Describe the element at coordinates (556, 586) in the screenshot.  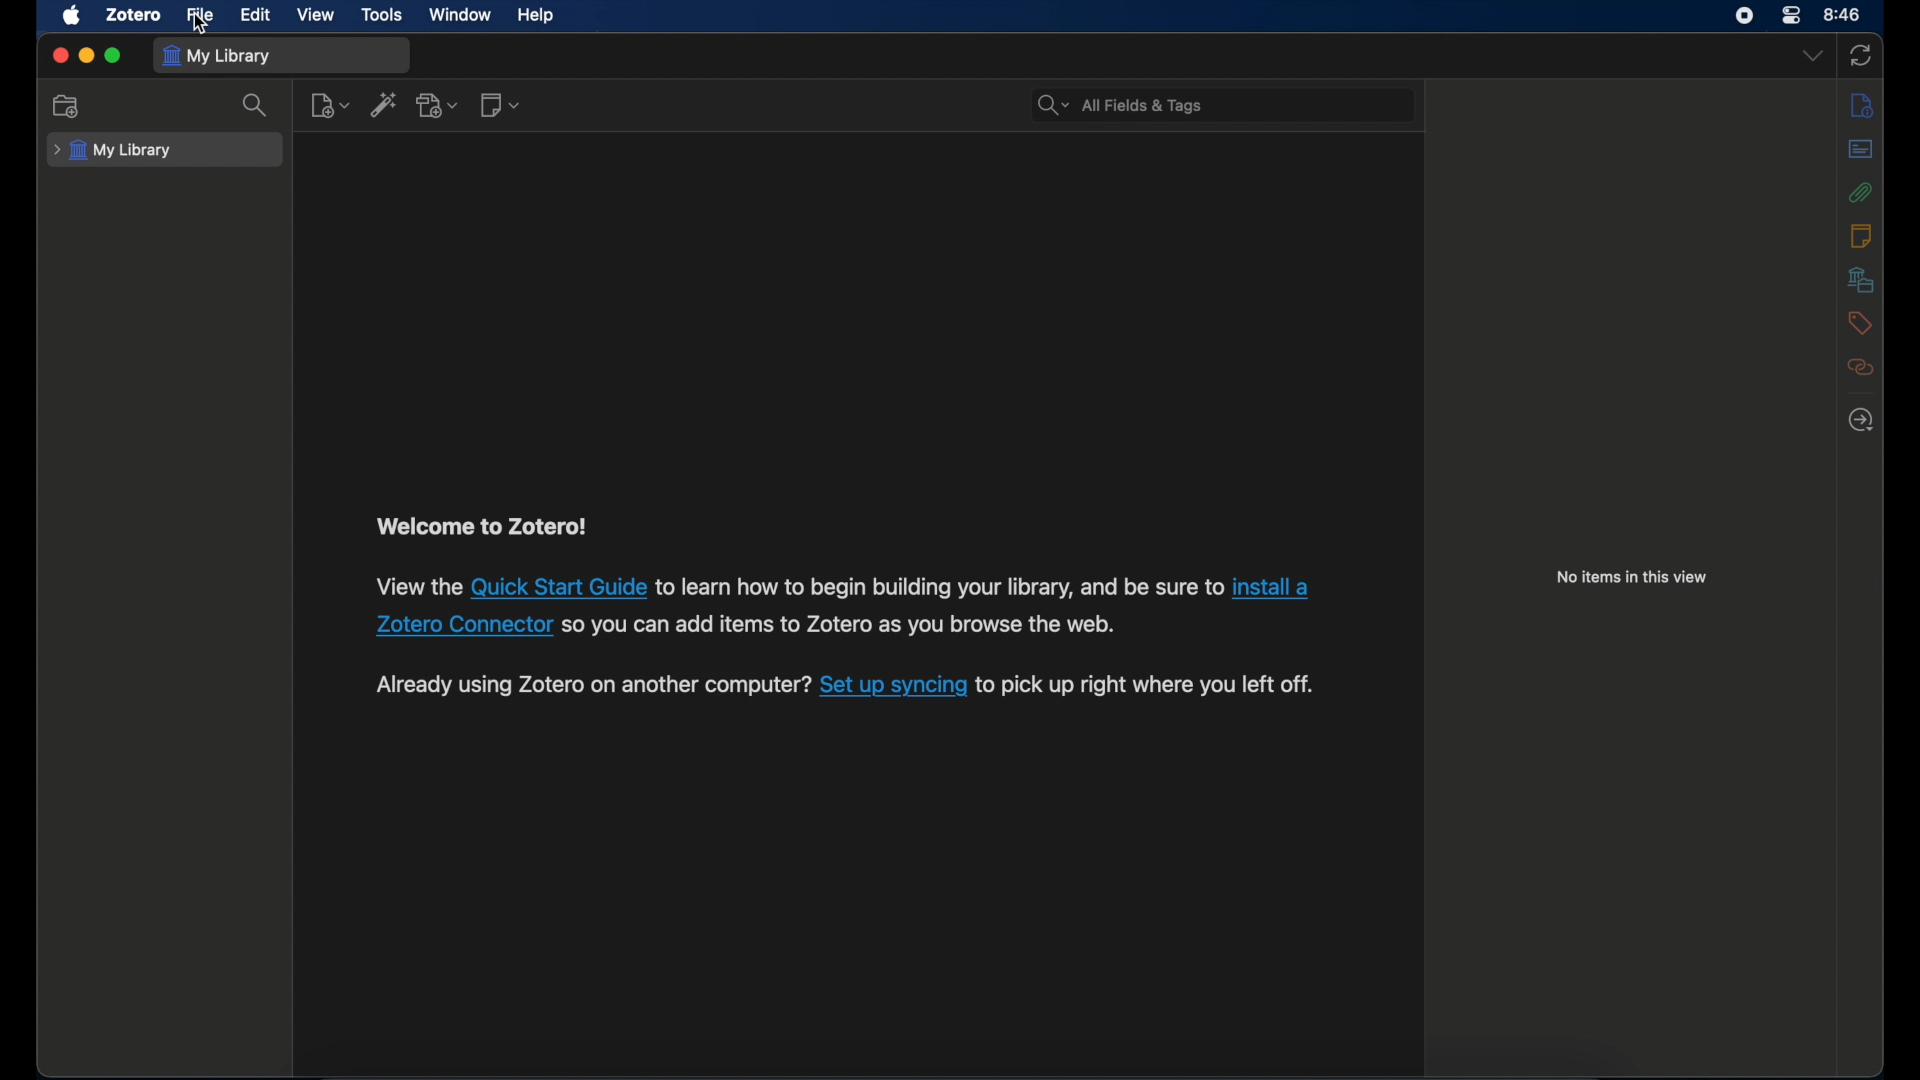
I see `quick start guide link` at that location.